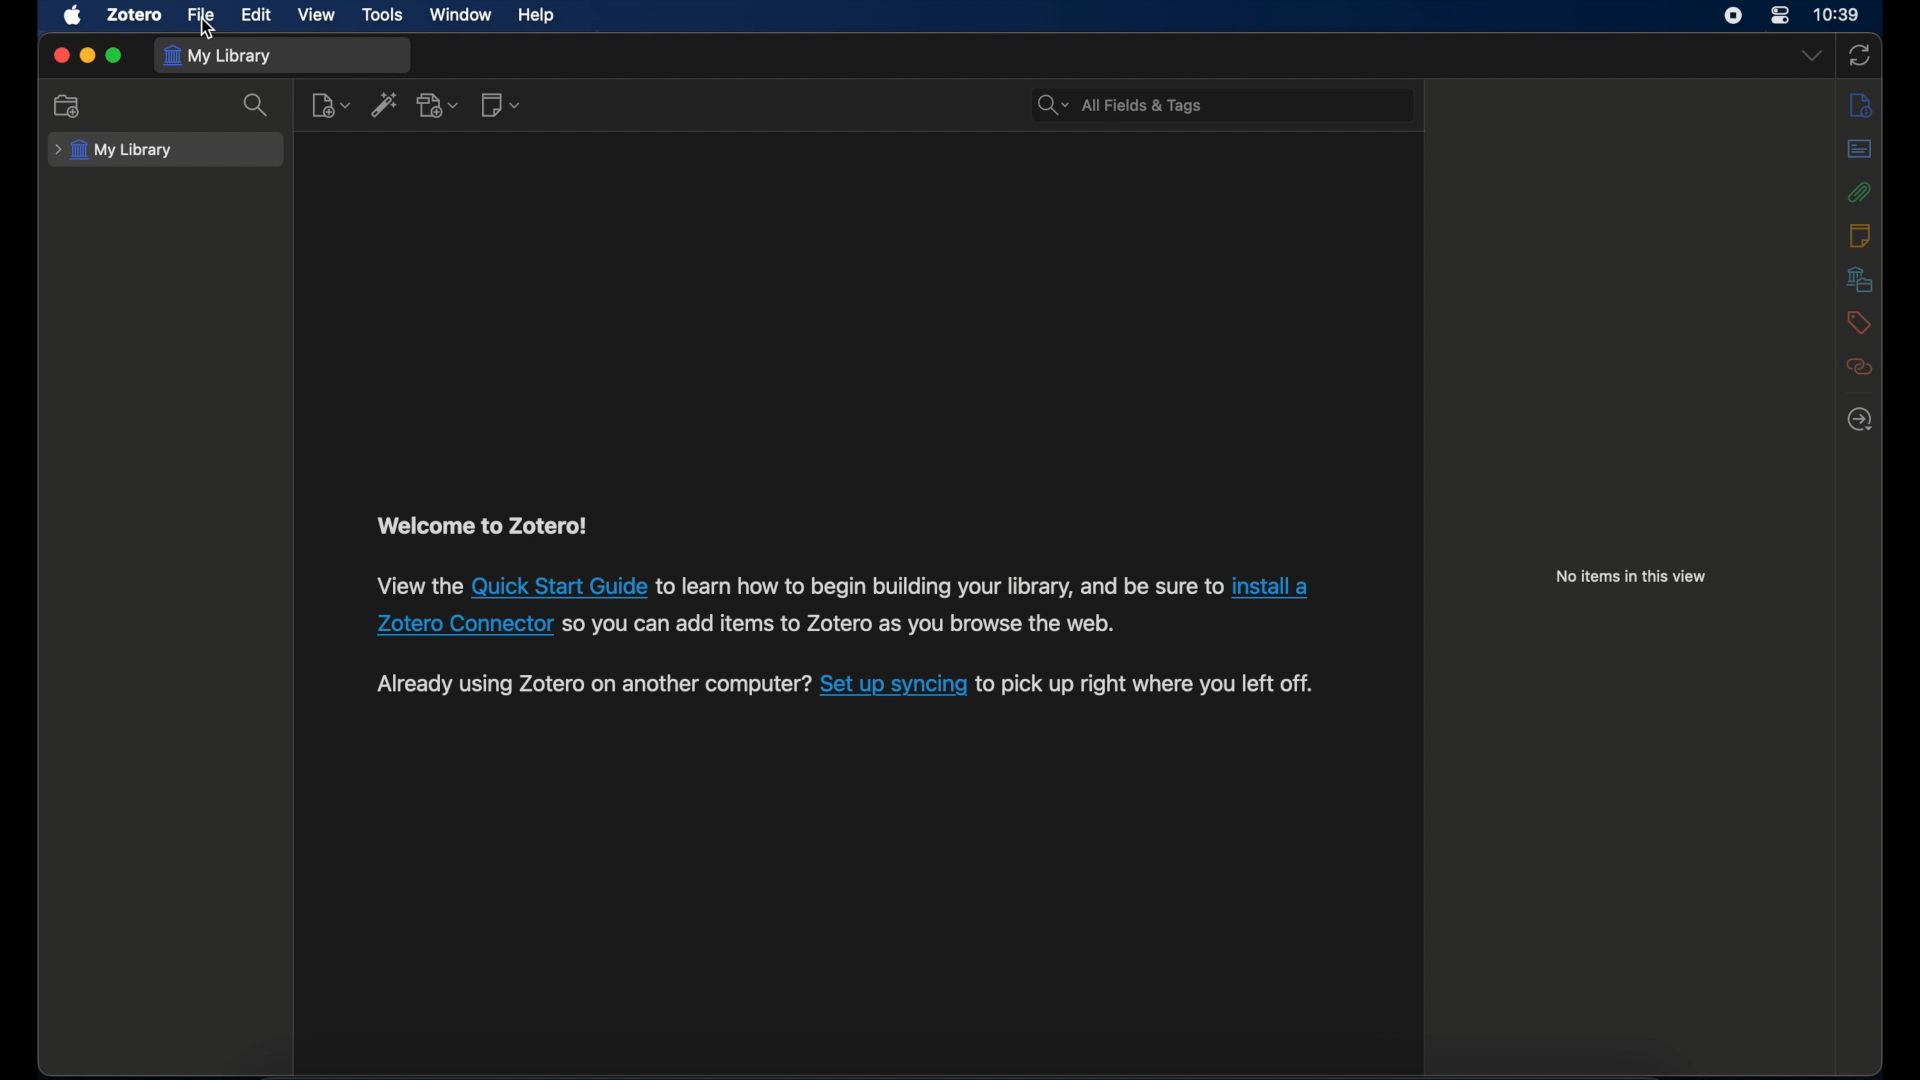 This screenshot has height=1080, width=1920. What do you see at coordinates (1733, 16) in the screenshot?
I see `screen recorder` at bounding box center [1733, 16].